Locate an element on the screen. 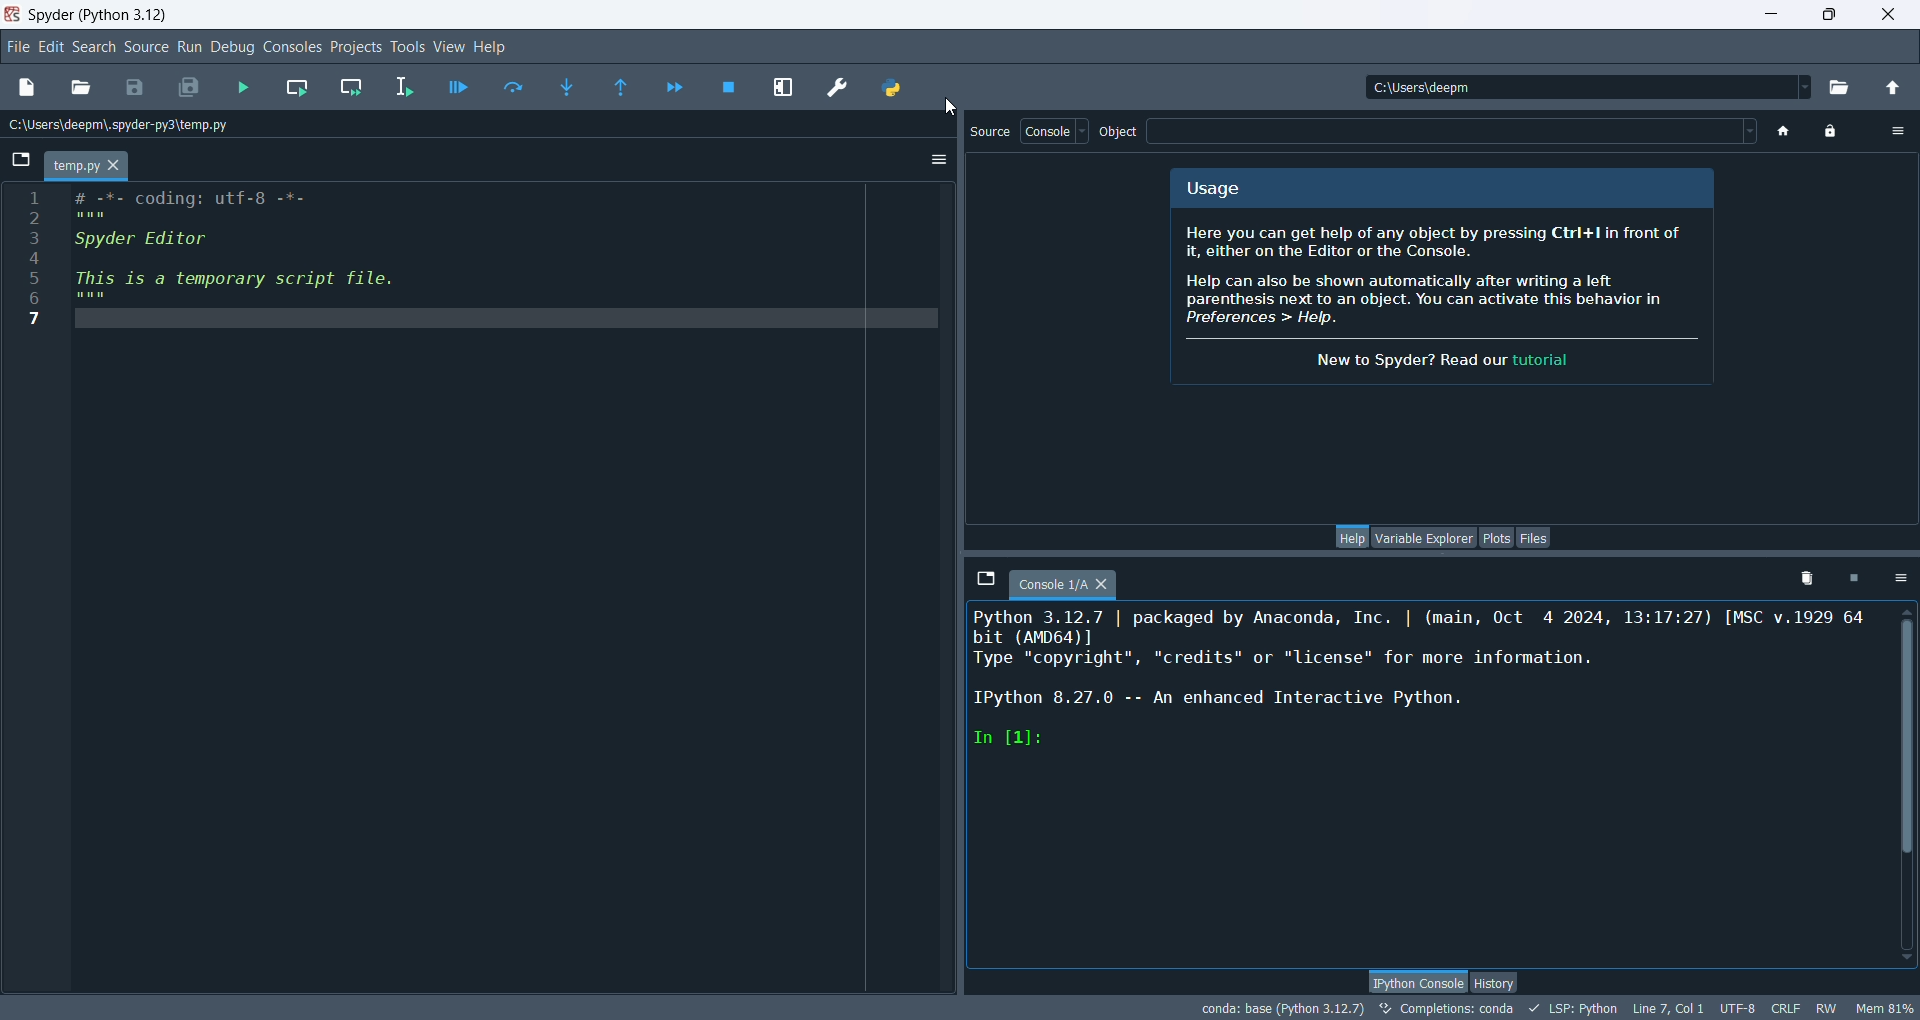  browse tabs is located at coordinates (19, 157).